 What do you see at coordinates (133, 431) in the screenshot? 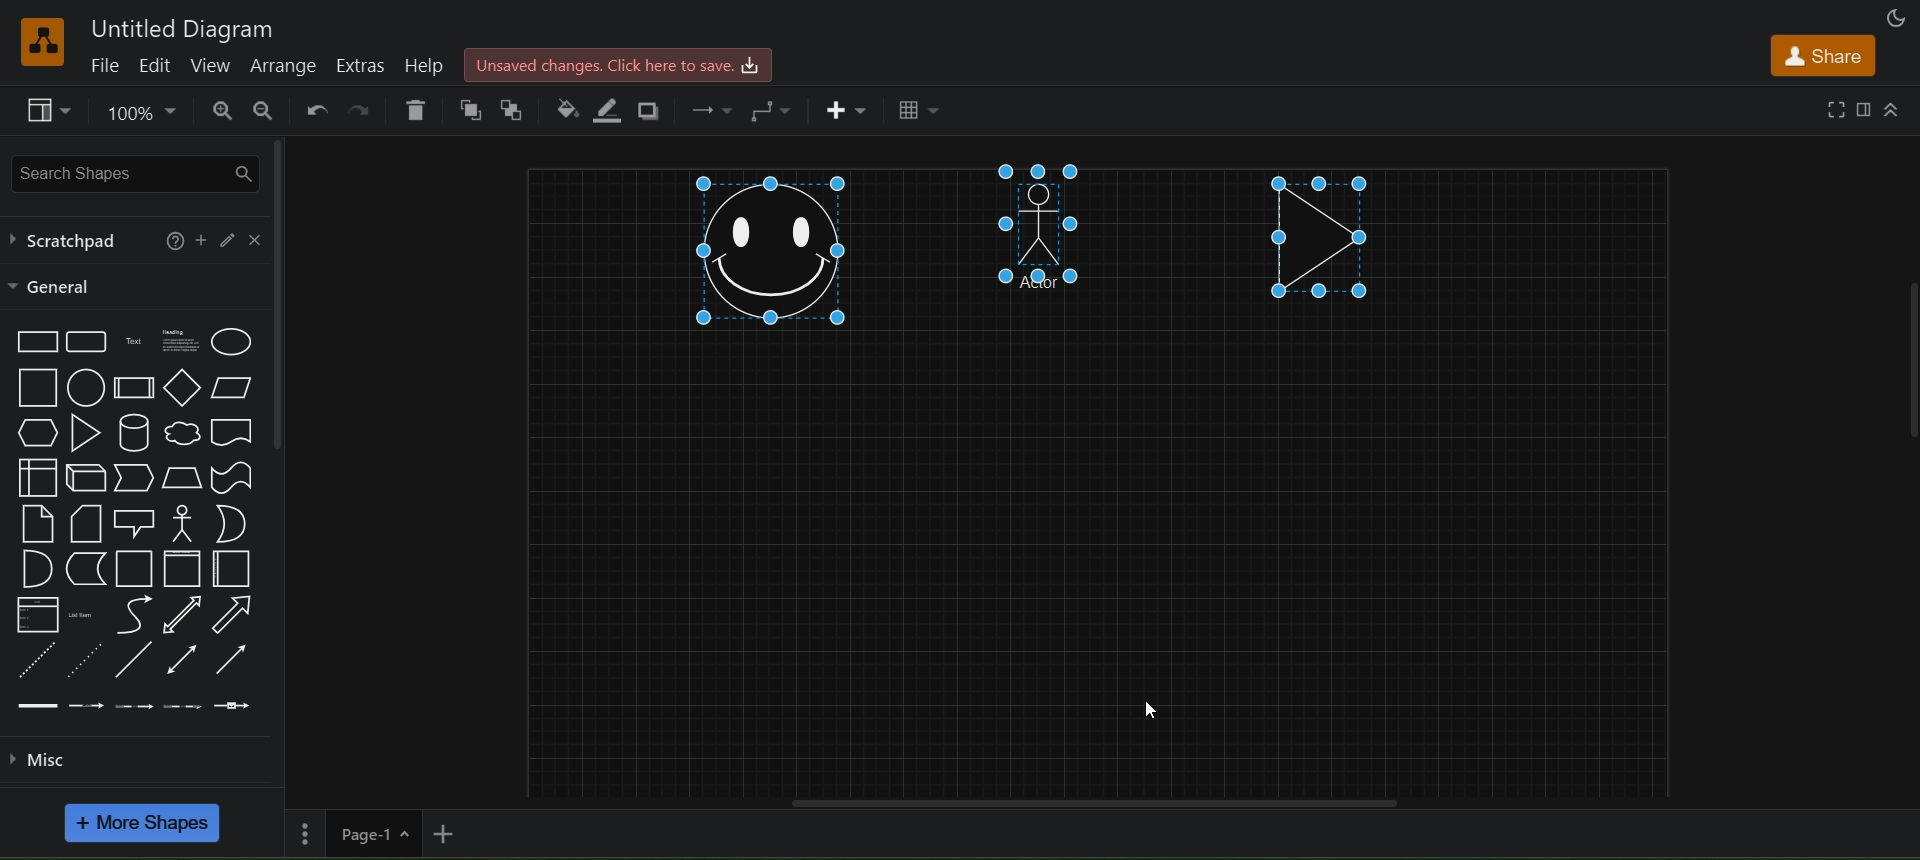
I see `cylinder` at bounding box center [133, 431].